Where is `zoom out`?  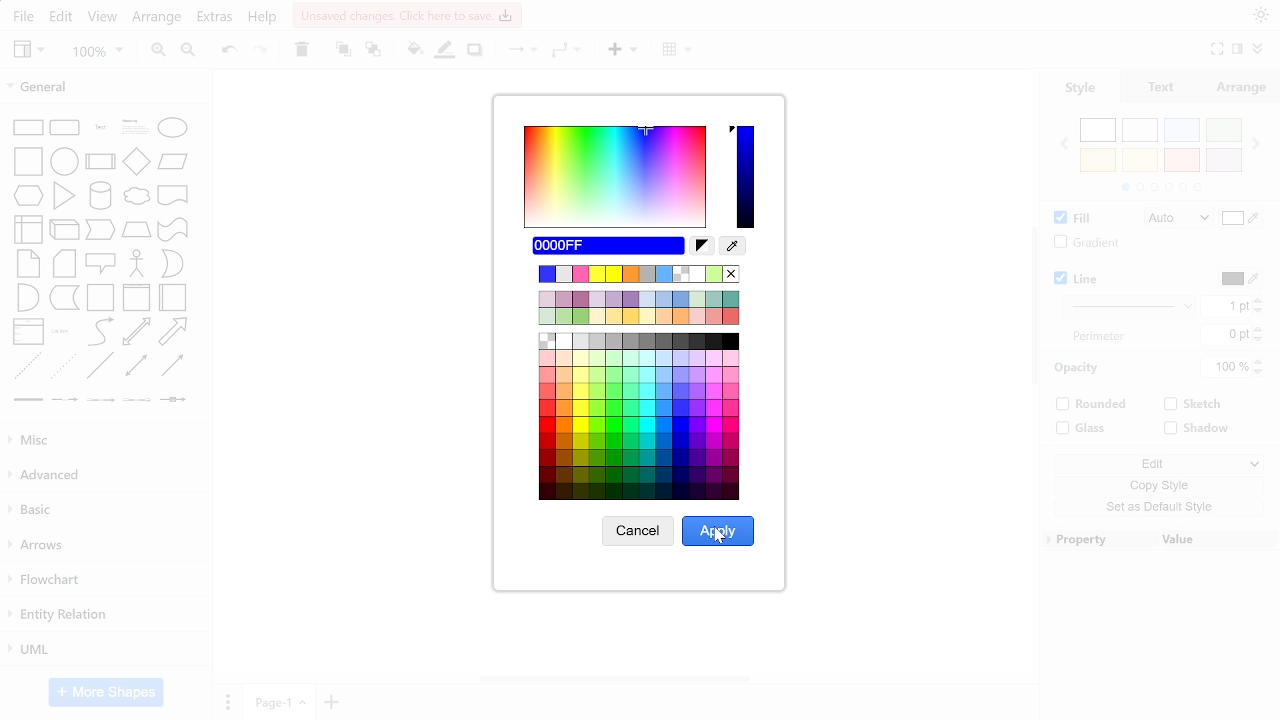 zoom out is located at coordinates (190, 53).